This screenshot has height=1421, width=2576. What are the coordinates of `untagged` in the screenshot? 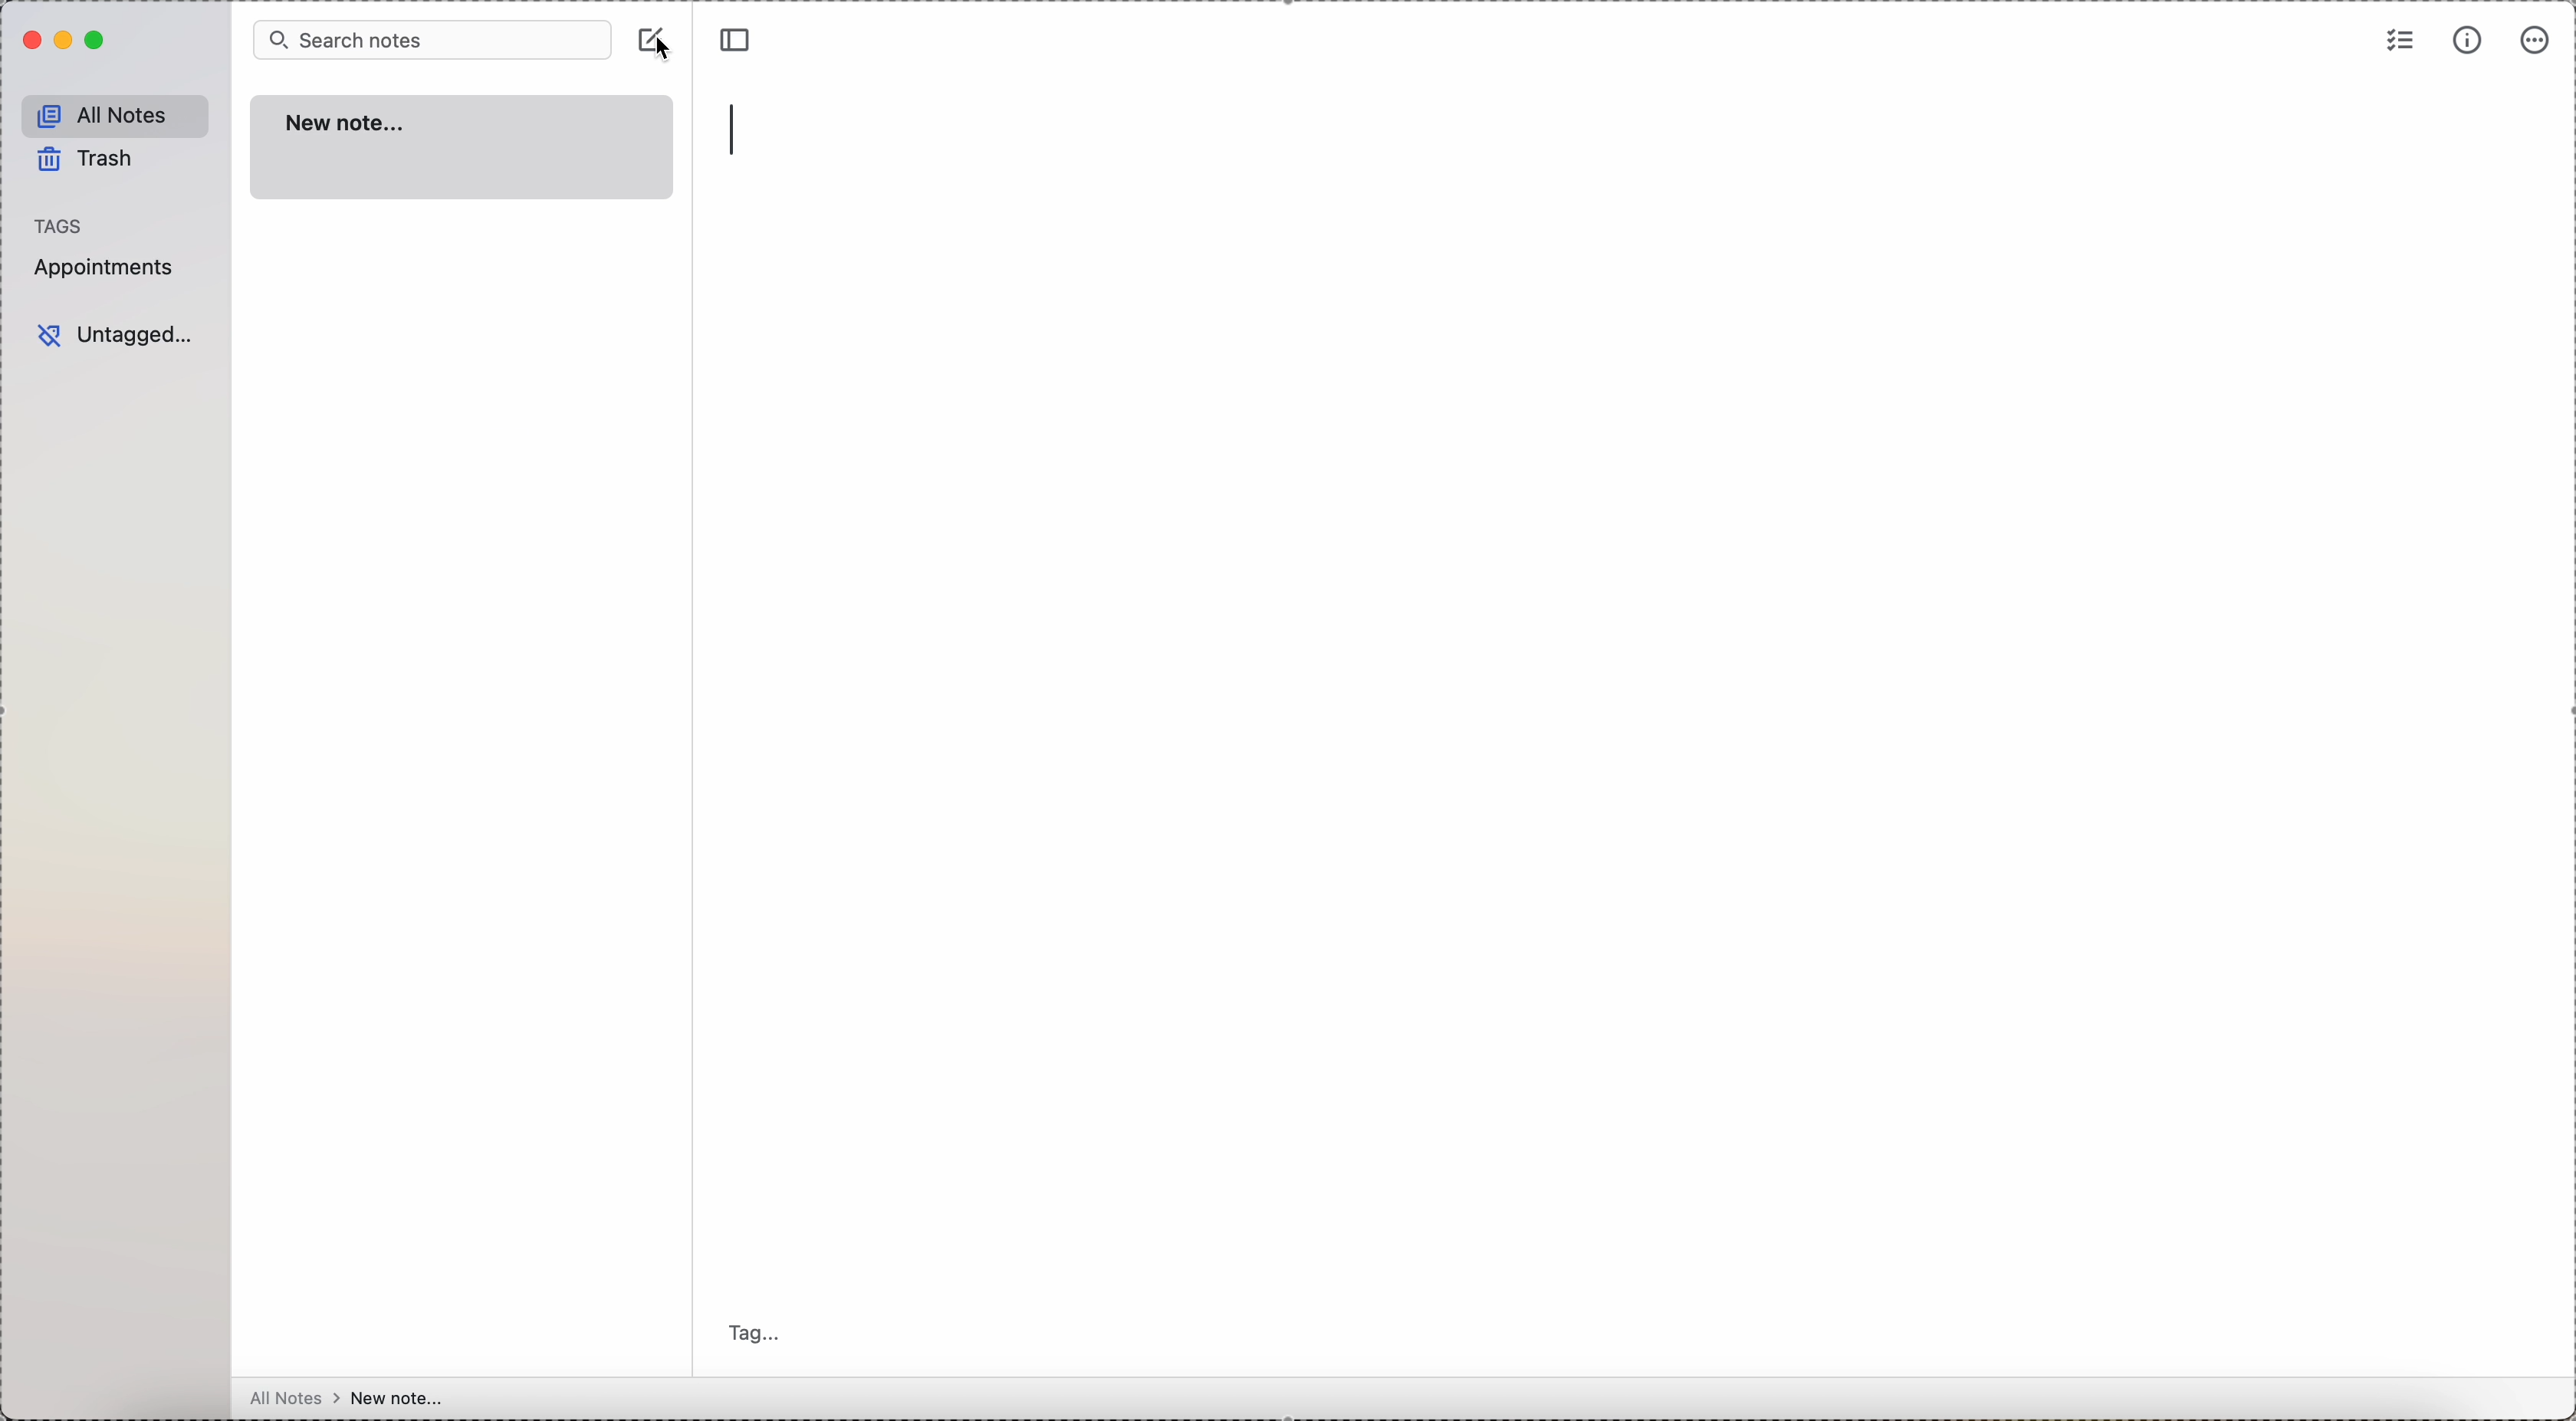 It's located at (116, 335).